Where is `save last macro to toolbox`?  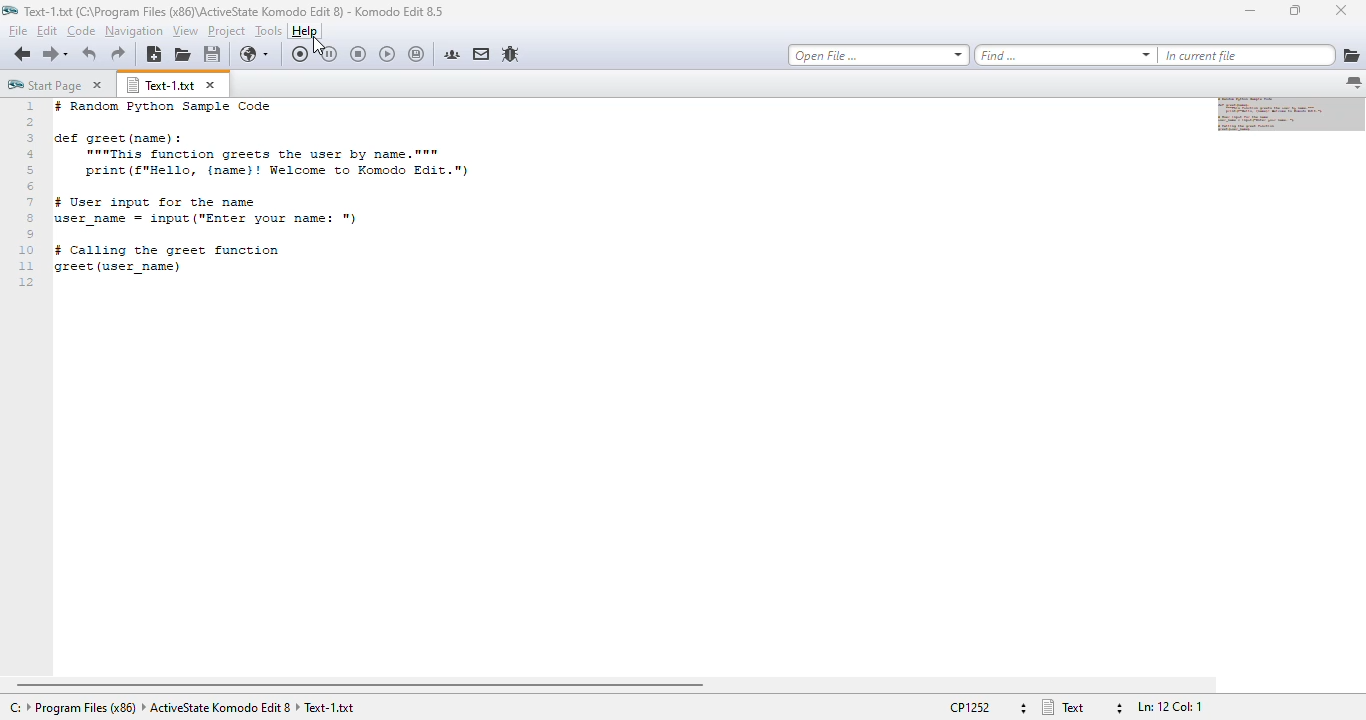
save last macro to toolbox is located at coordinates (416, 54).